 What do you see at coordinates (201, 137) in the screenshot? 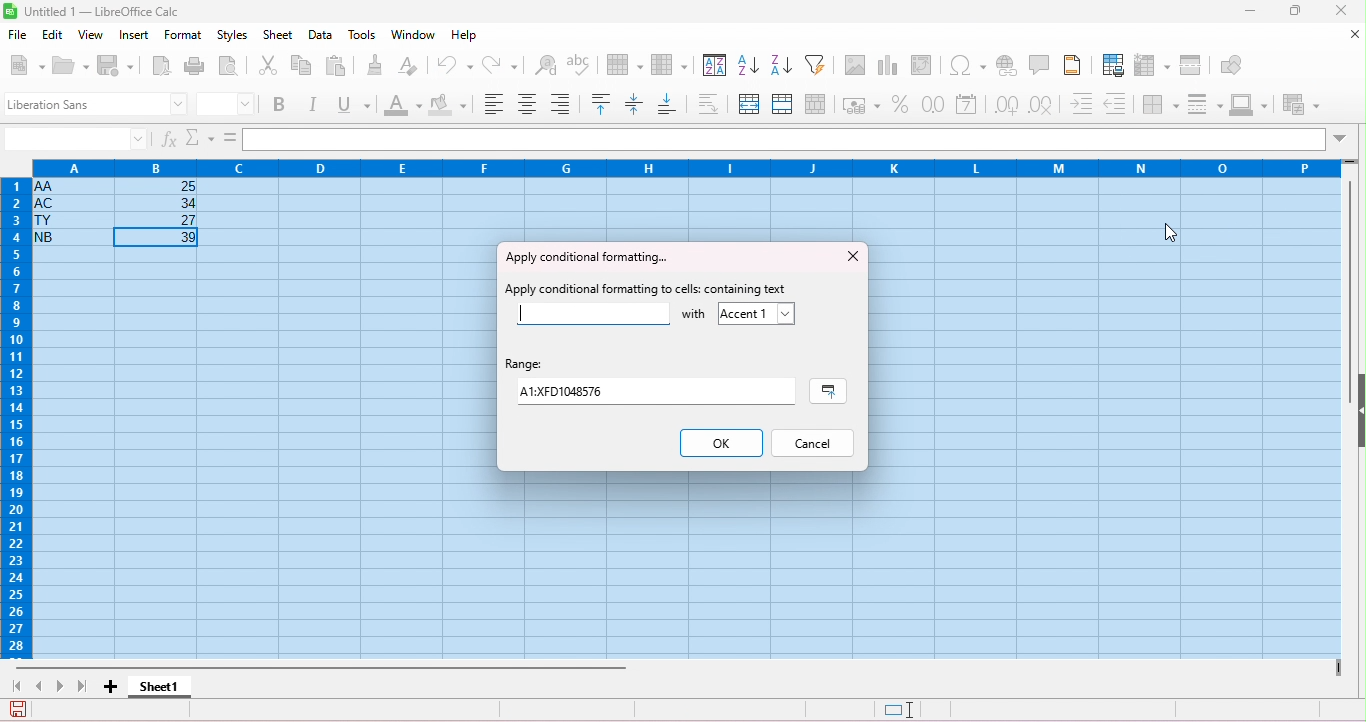
I see `select function` at bounding box center [201, 137].